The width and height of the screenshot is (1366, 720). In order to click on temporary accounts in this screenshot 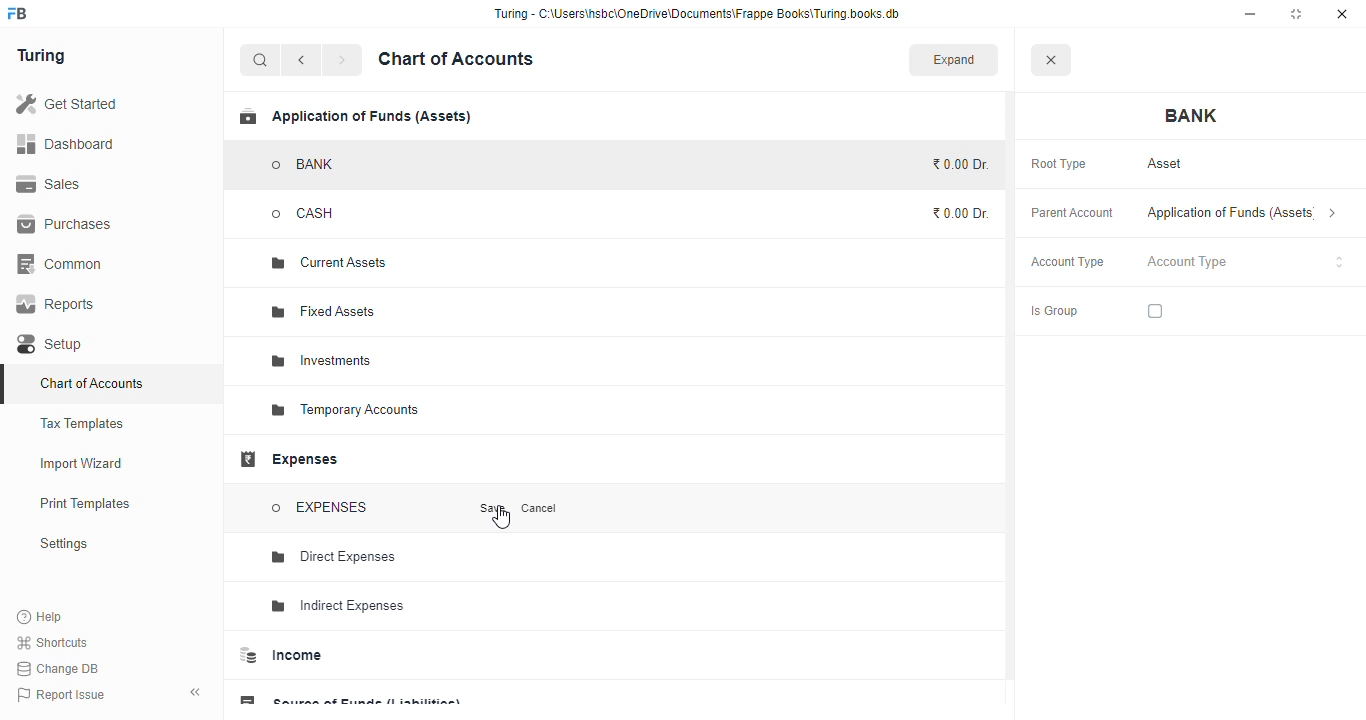, I will do `click(344, 410)`.